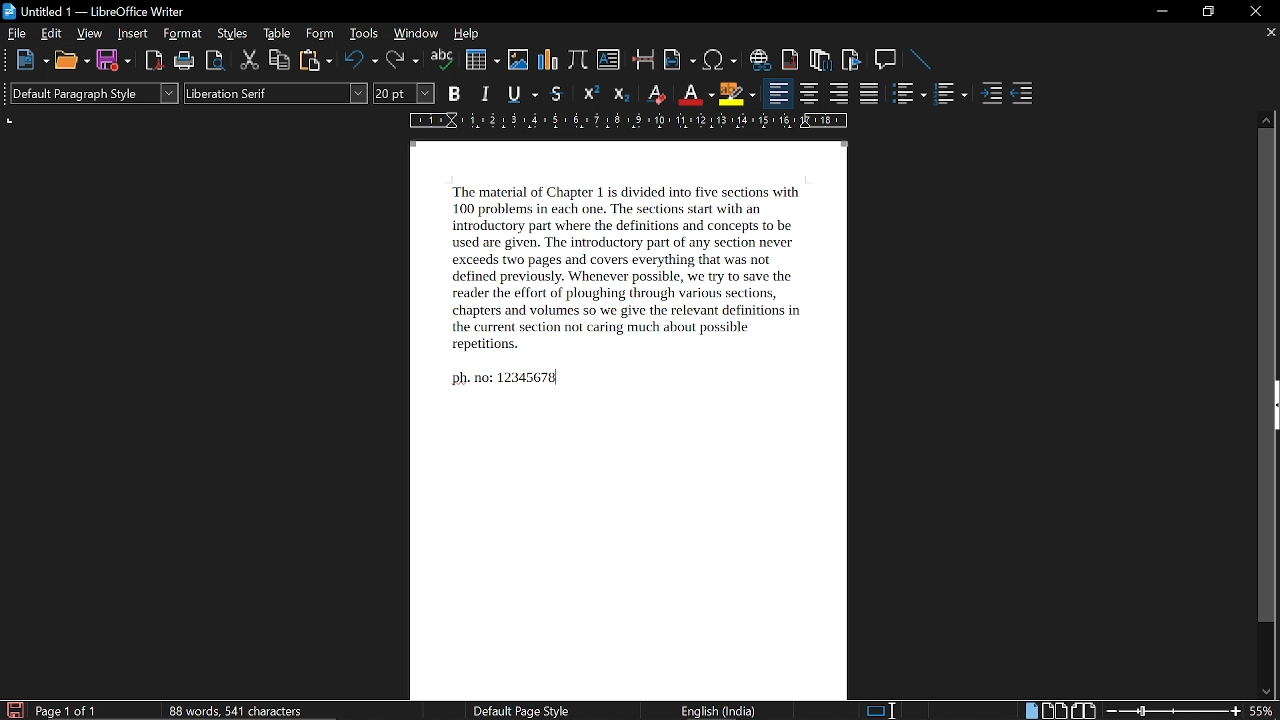 This screenshot has height=720, width=1280. Describe the element at coordinates (405, 94) in the screenshot. I see `font size` at that location.